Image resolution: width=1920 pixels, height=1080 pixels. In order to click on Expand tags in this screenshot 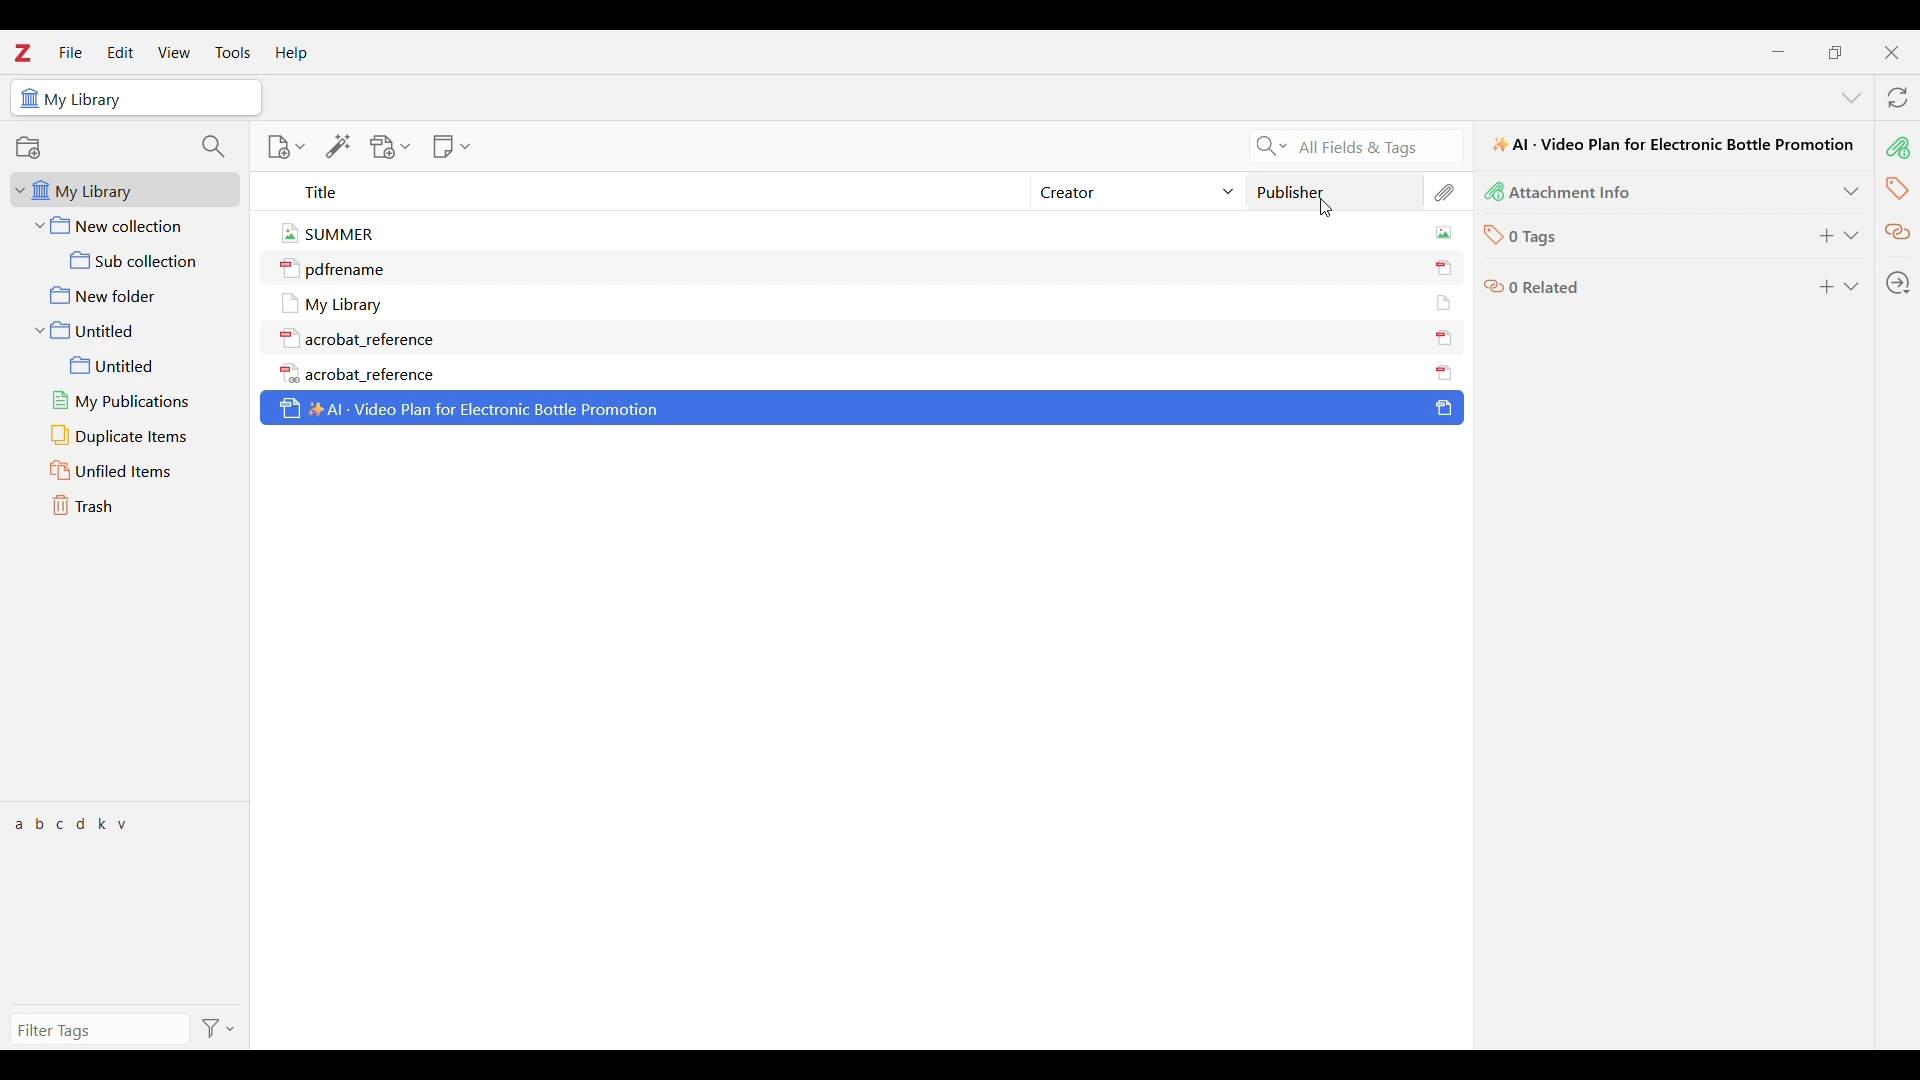, I will do `click(1851, 236)`.